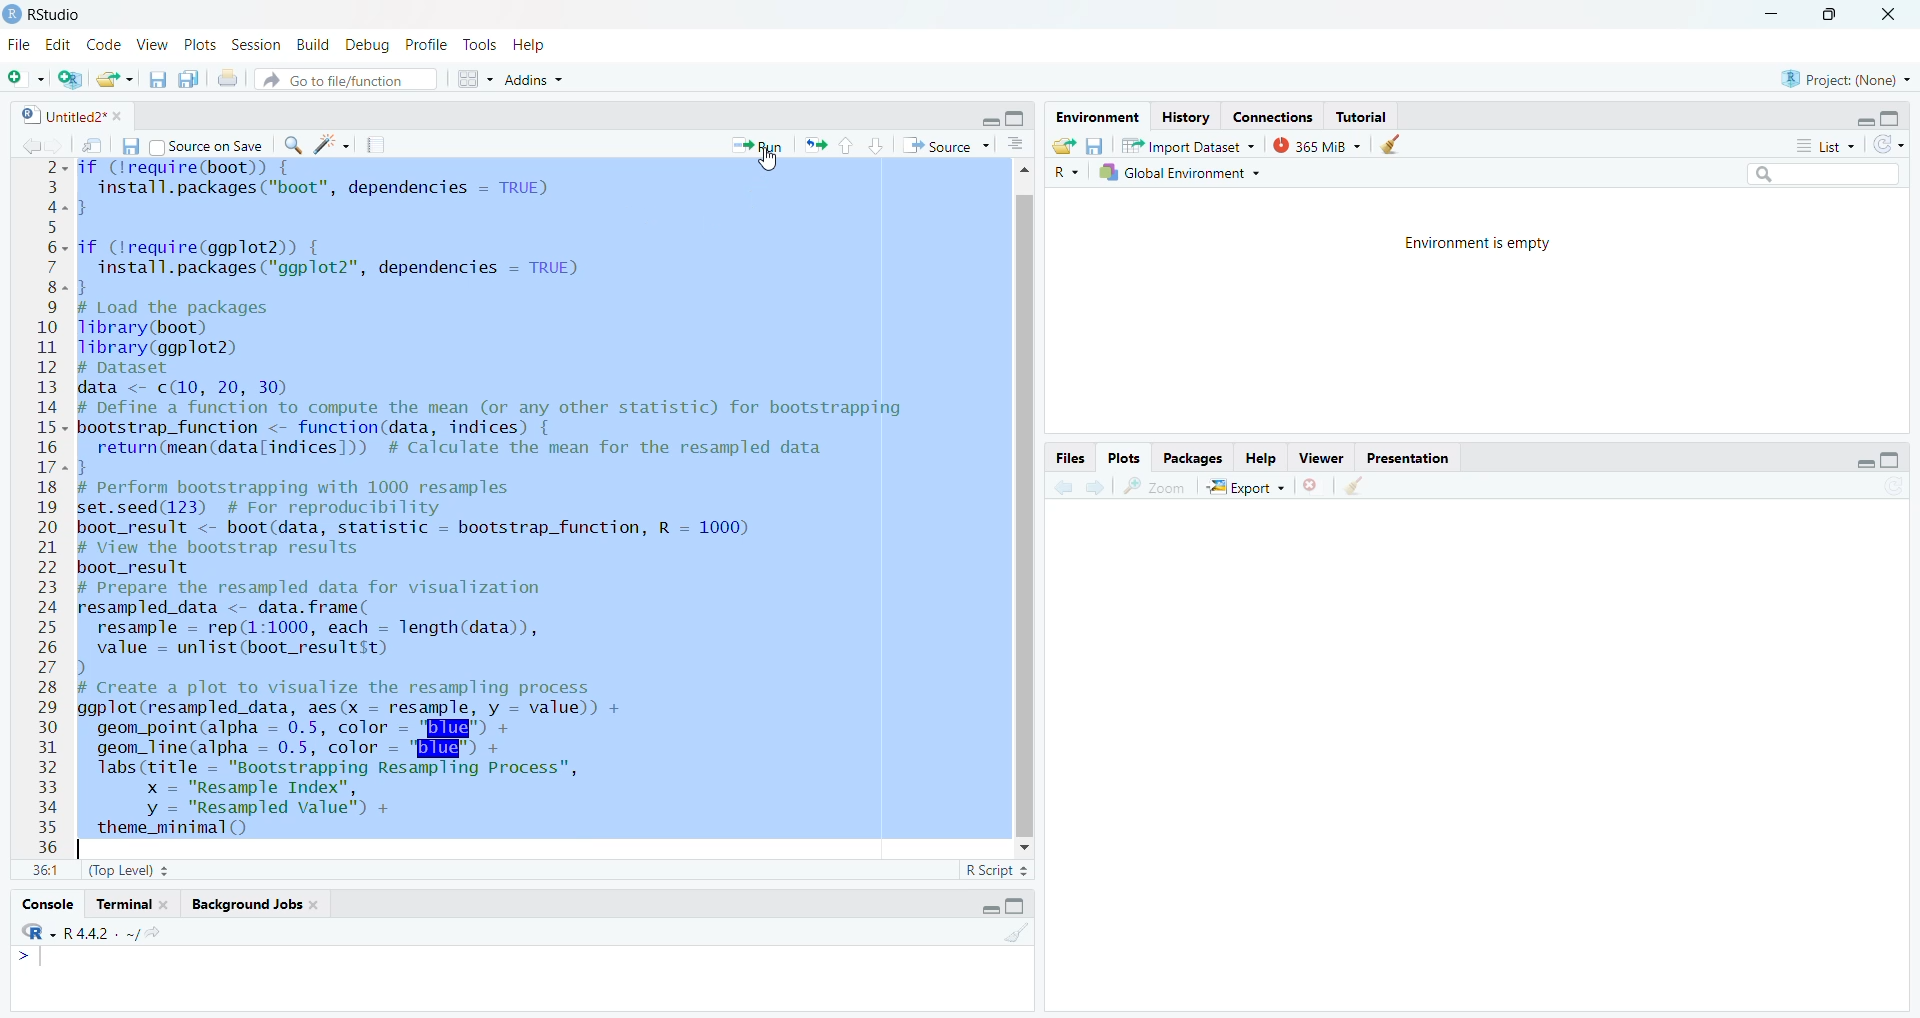 The image size is (1920, 1018). Describe the element at coordinates (1017, 119) in the screenshot. I see `hide console` at that location.